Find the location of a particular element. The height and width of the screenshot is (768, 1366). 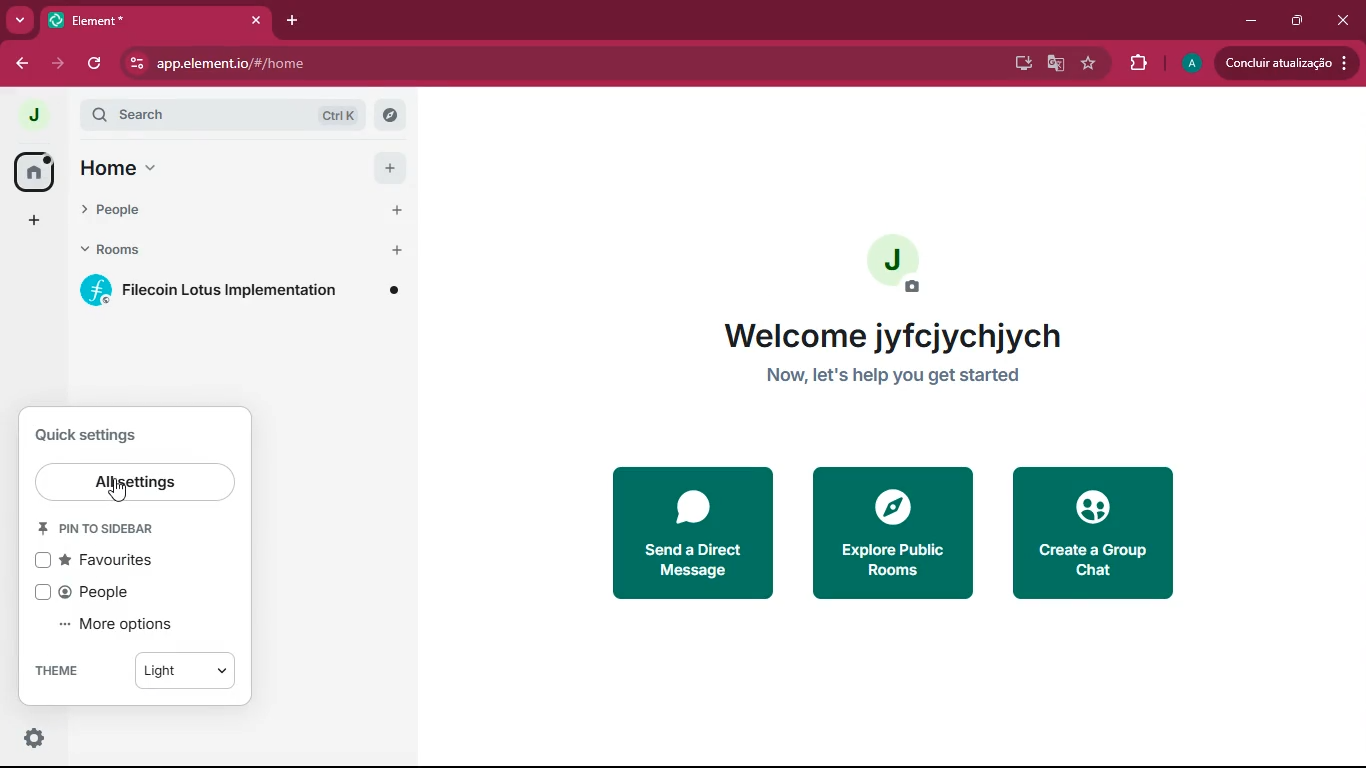

home is located at coordinates (34, 172).